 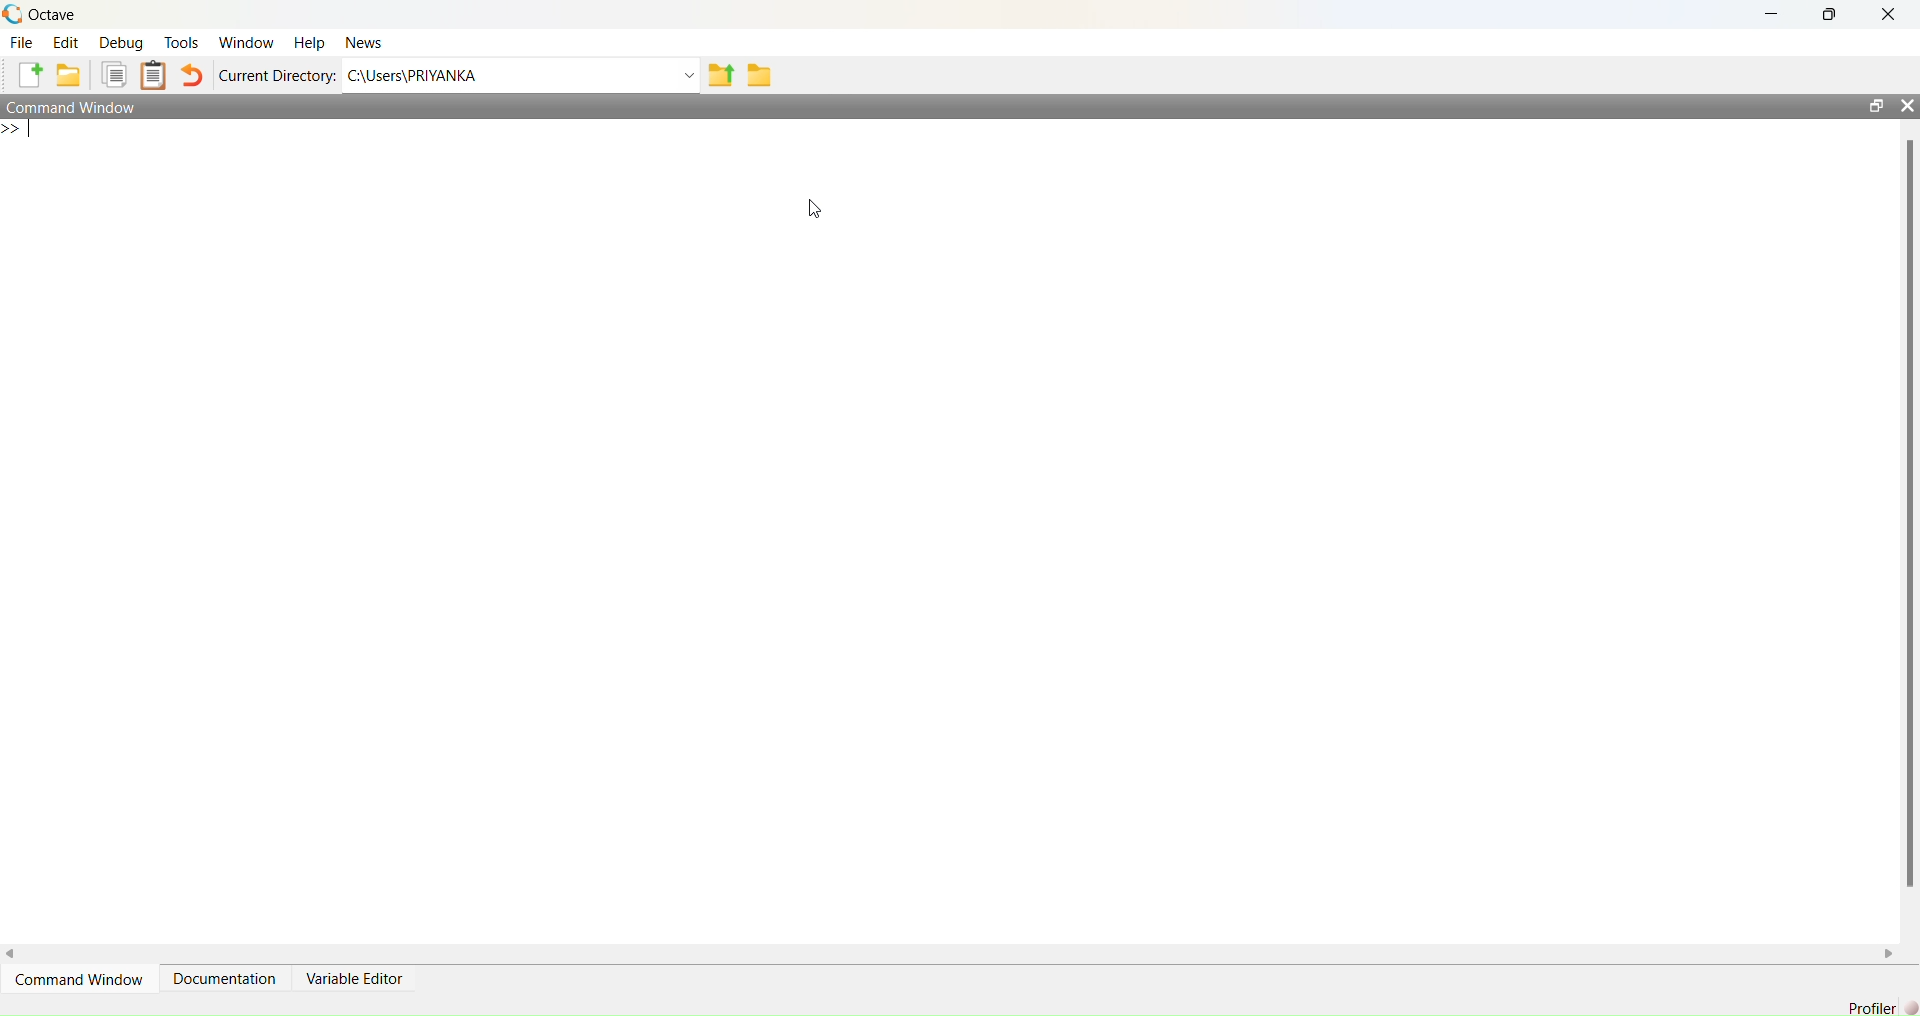 I want to click on window, so click(x=246, y=44).